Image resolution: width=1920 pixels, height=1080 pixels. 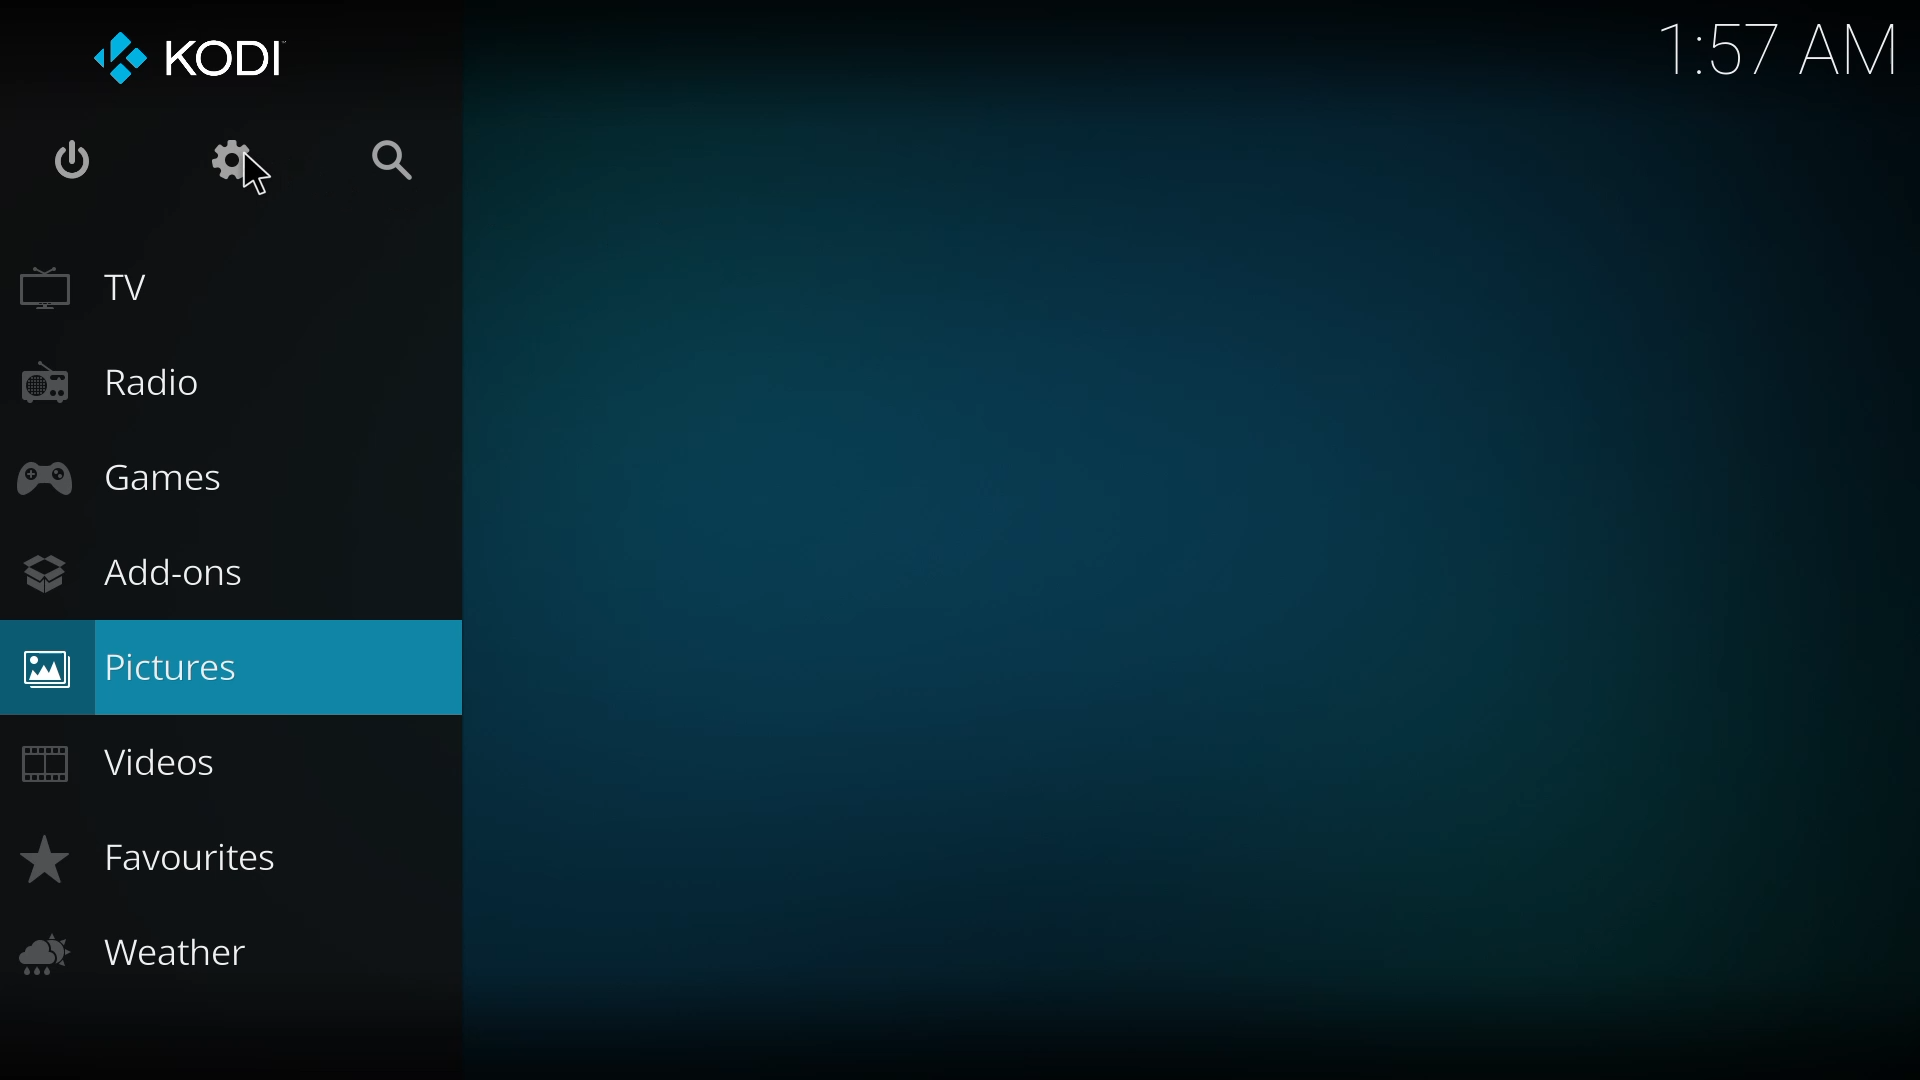 What do you see at coordinates (122, 379) in the screenshot?
I see `radio` at bounding box center [122, 379].